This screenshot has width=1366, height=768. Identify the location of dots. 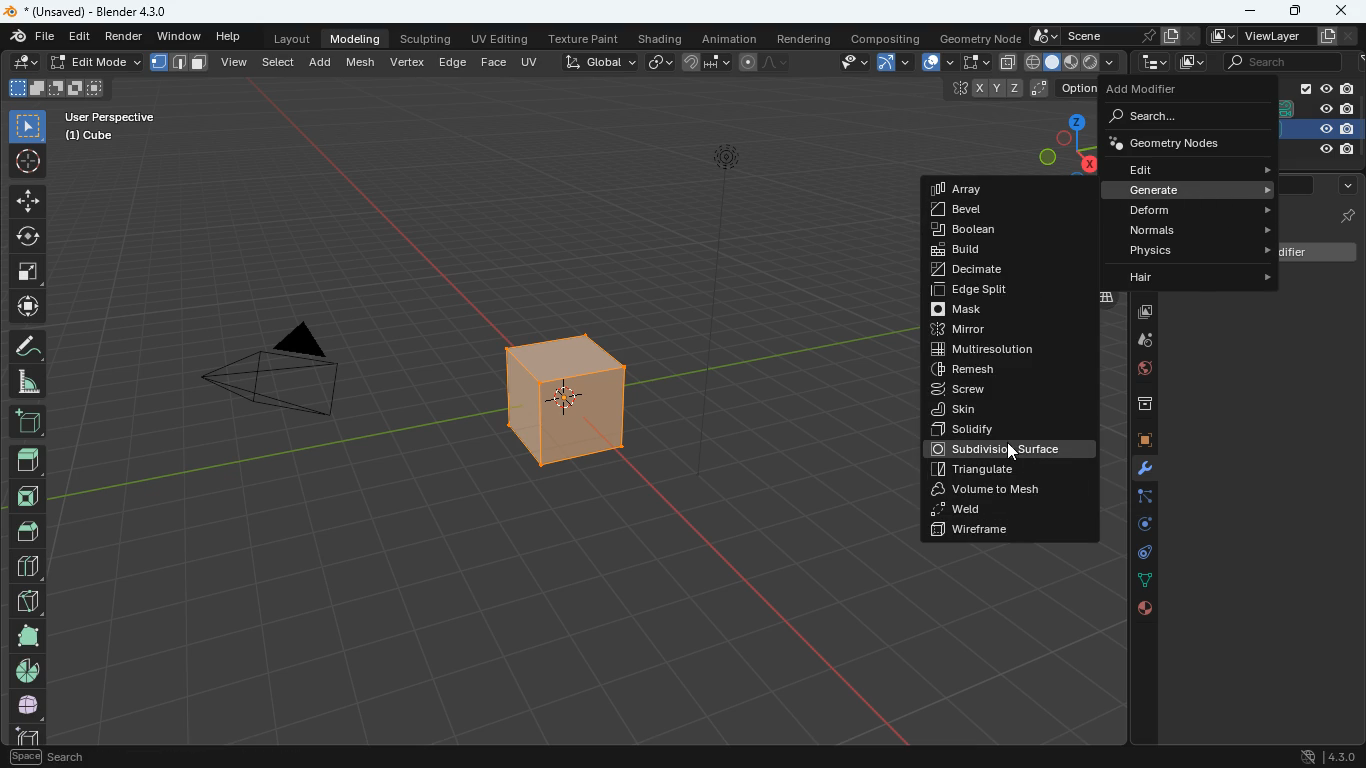
(1140, 581).